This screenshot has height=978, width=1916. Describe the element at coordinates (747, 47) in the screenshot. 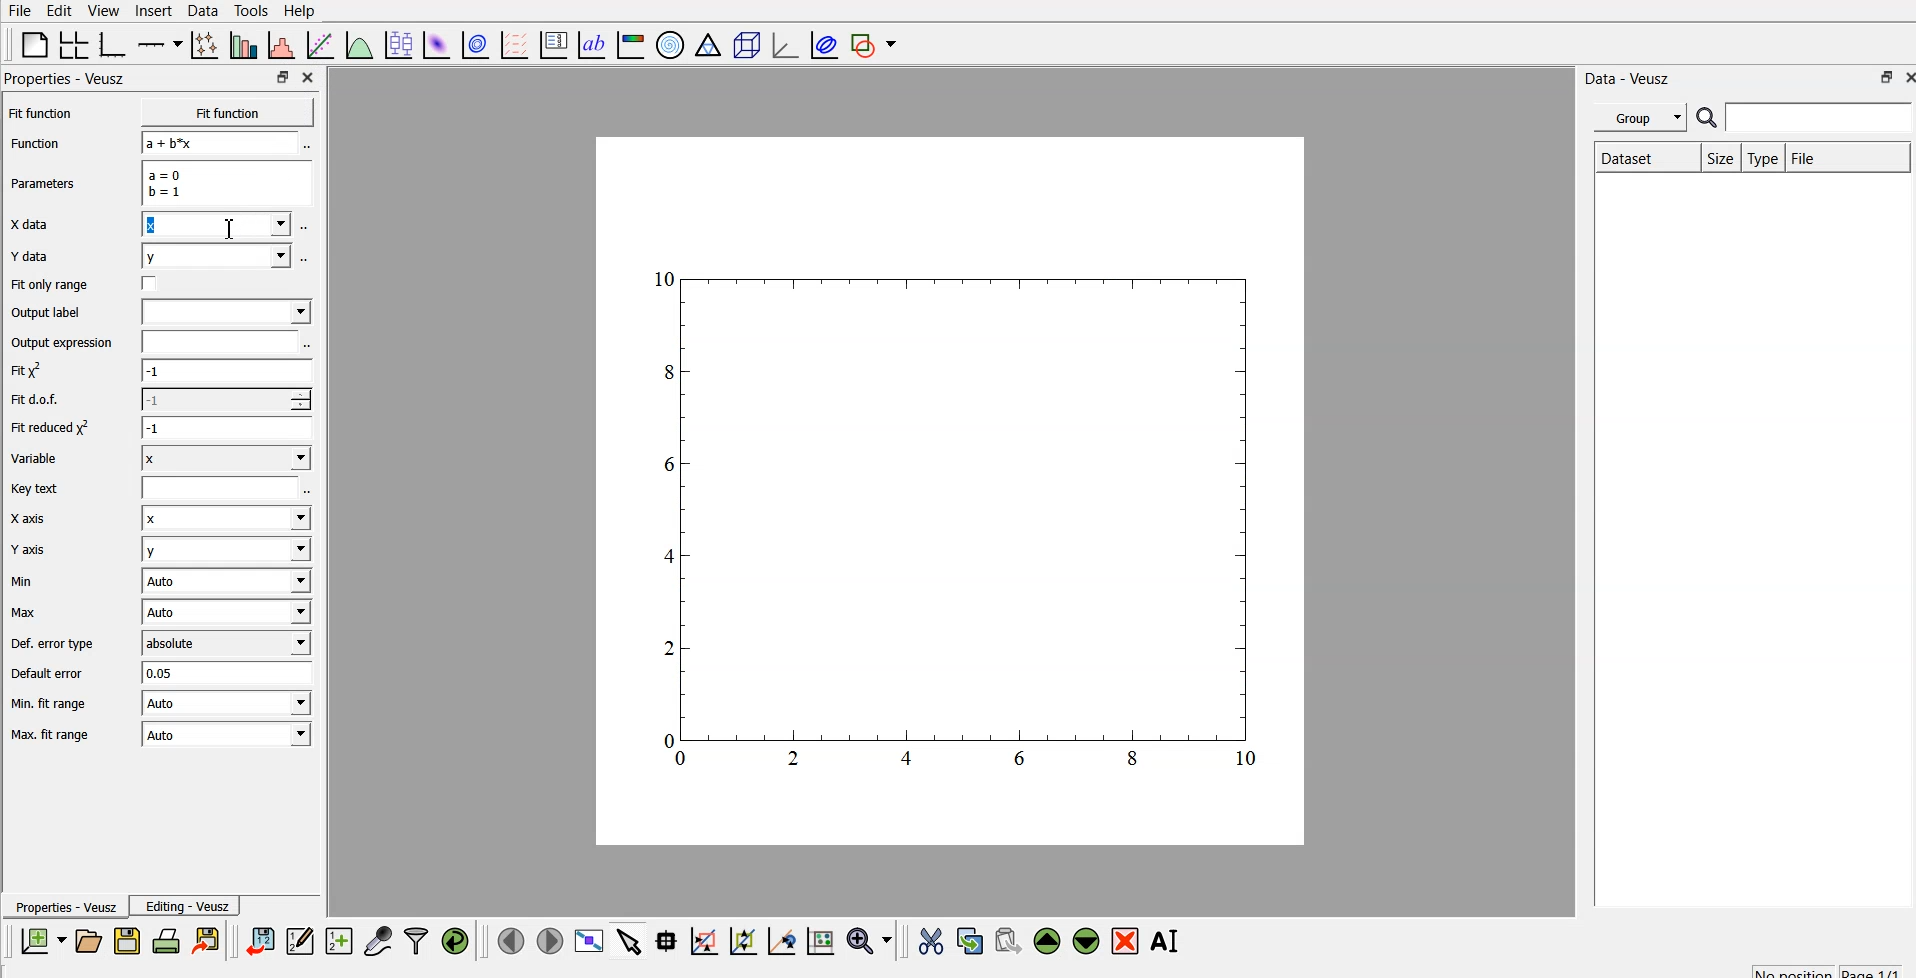

I see `3d scene` at that location.